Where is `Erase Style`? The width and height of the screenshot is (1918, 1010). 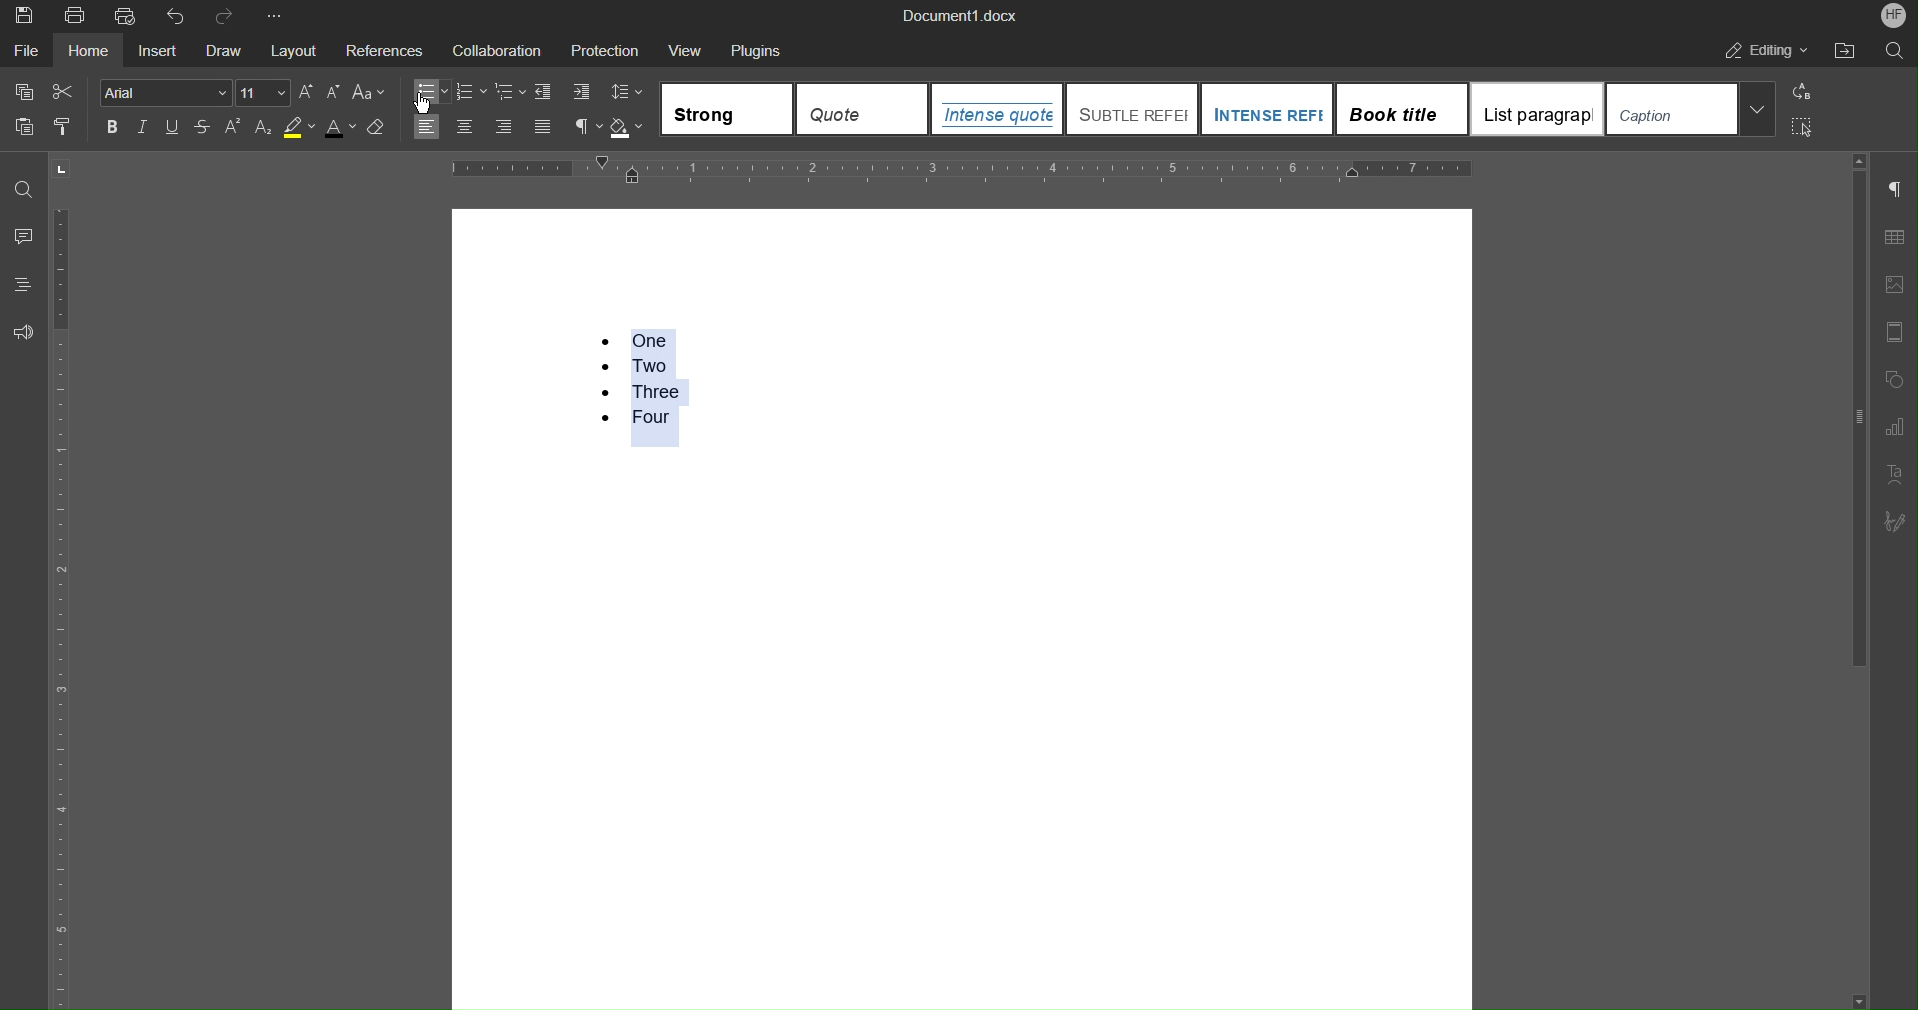
Erase Style is located at coordinates (378, 128).